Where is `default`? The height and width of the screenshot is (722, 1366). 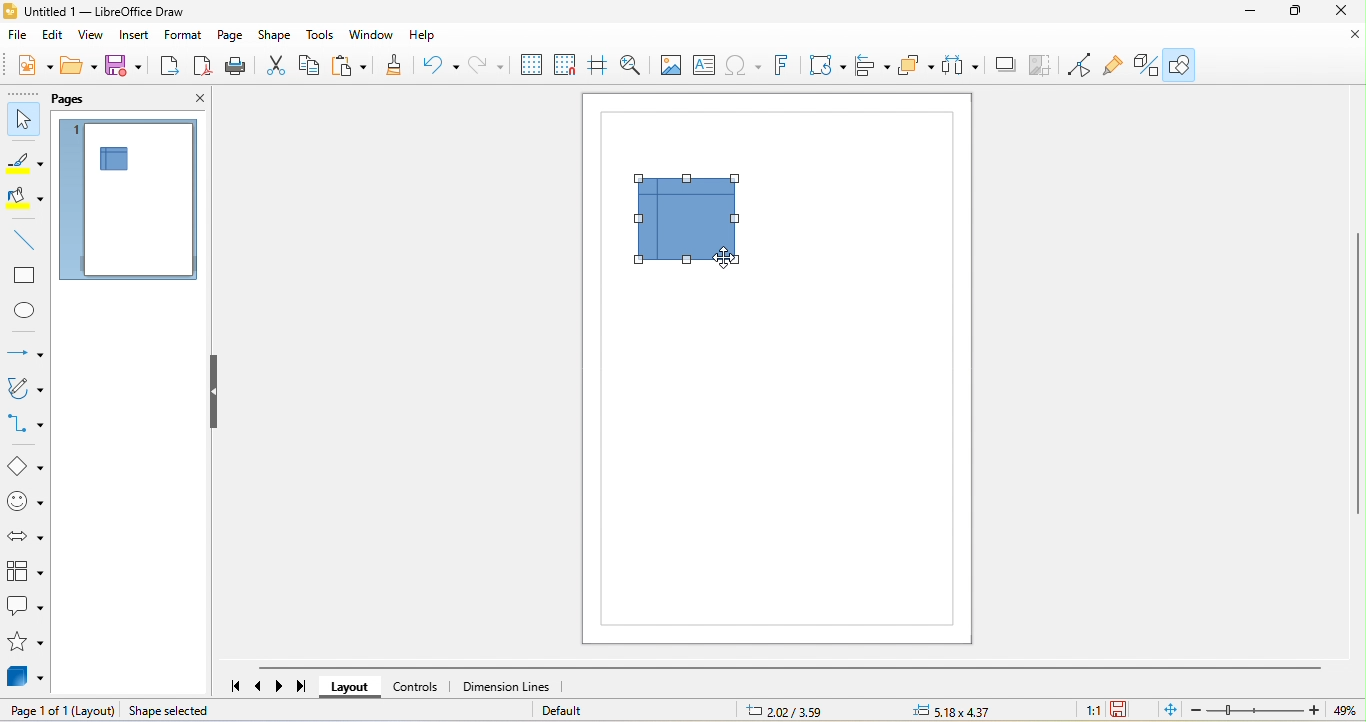
default is located at coordinates (579, 710).